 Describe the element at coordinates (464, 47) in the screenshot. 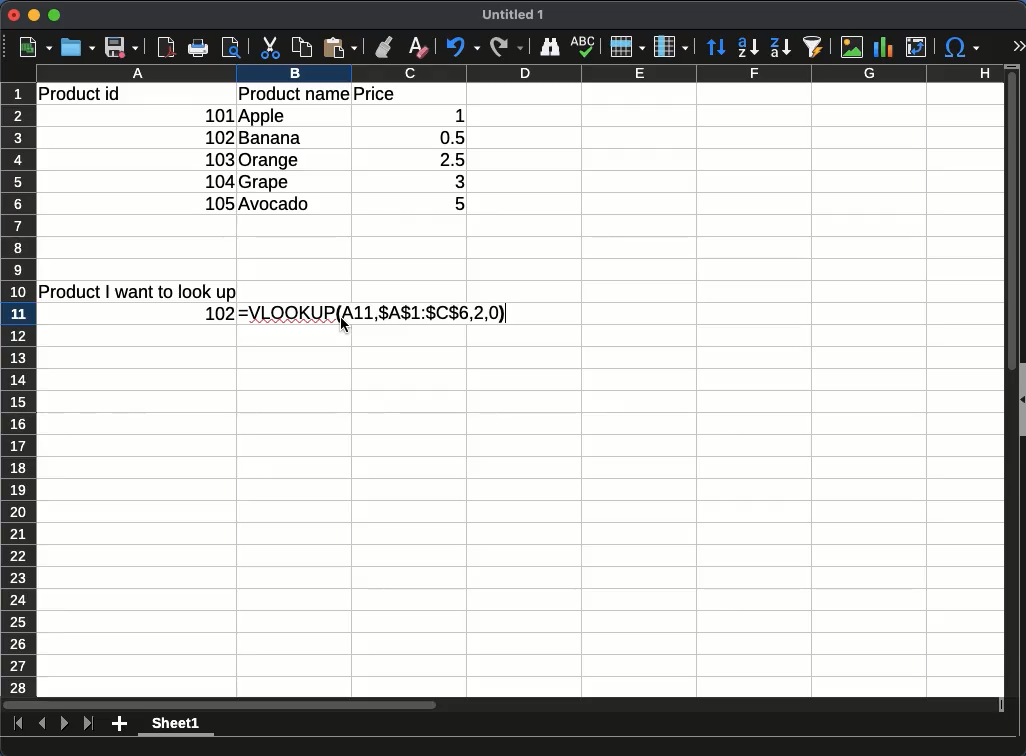

I see `undo` at that location.